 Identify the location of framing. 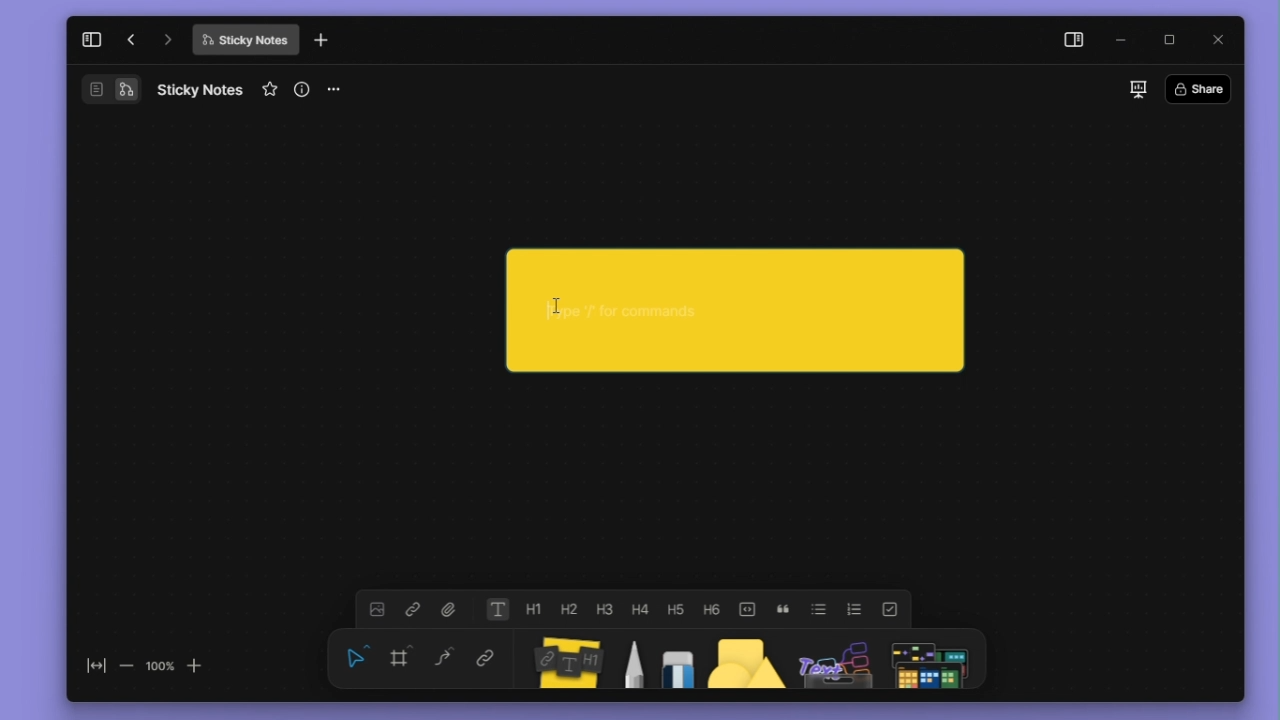
(401, 659).